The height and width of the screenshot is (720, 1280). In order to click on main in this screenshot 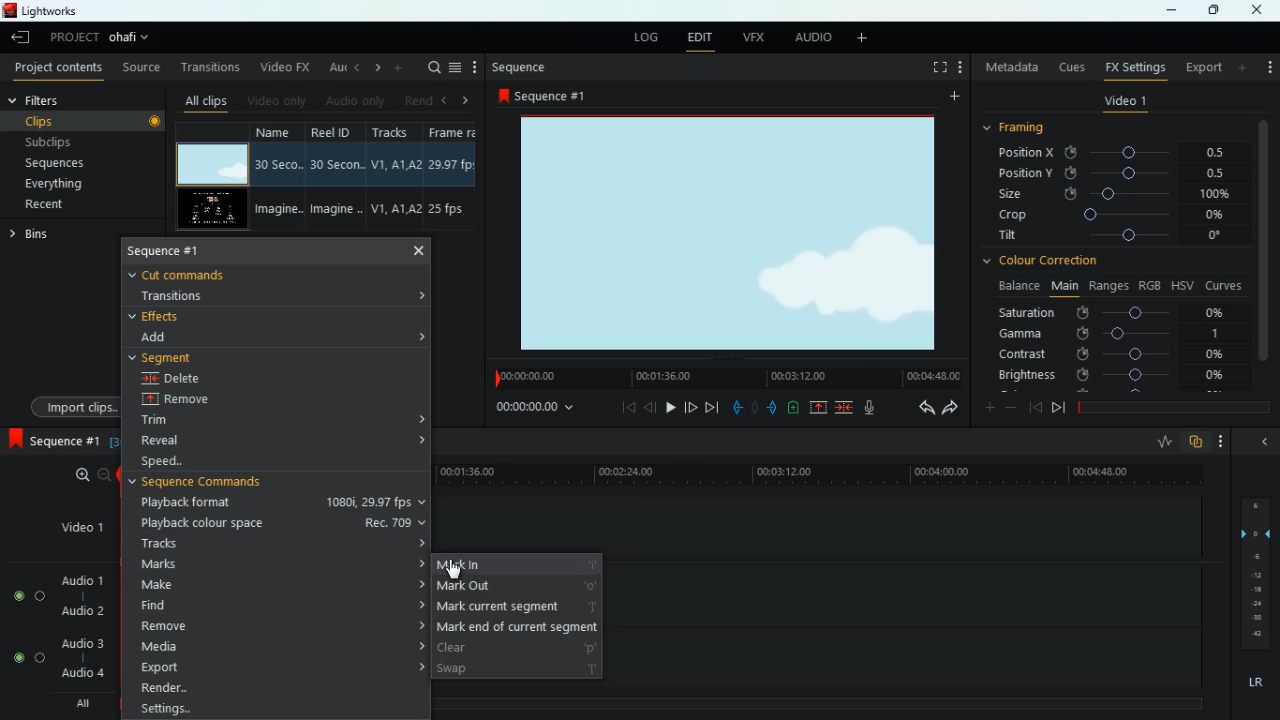, I will do `click(1064, 286)`.